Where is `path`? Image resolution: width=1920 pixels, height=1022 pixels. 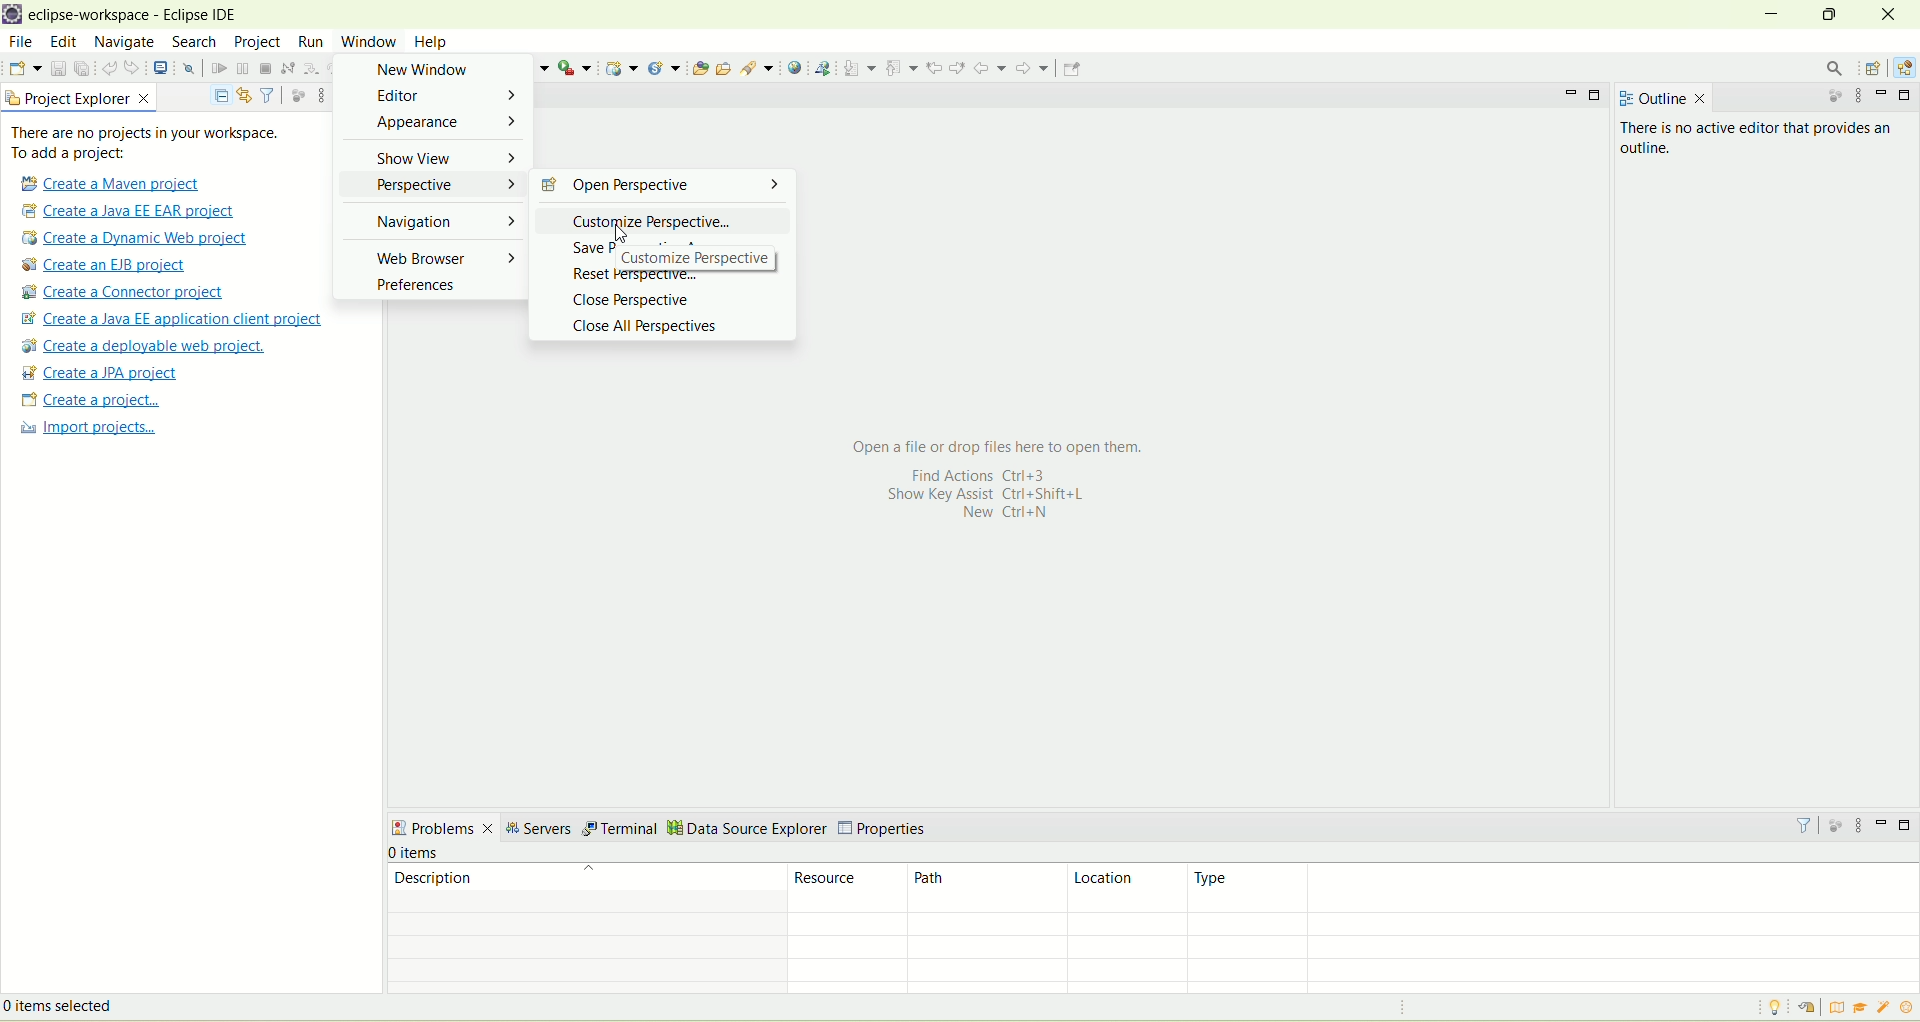
path is located at coordinates (988, 889).